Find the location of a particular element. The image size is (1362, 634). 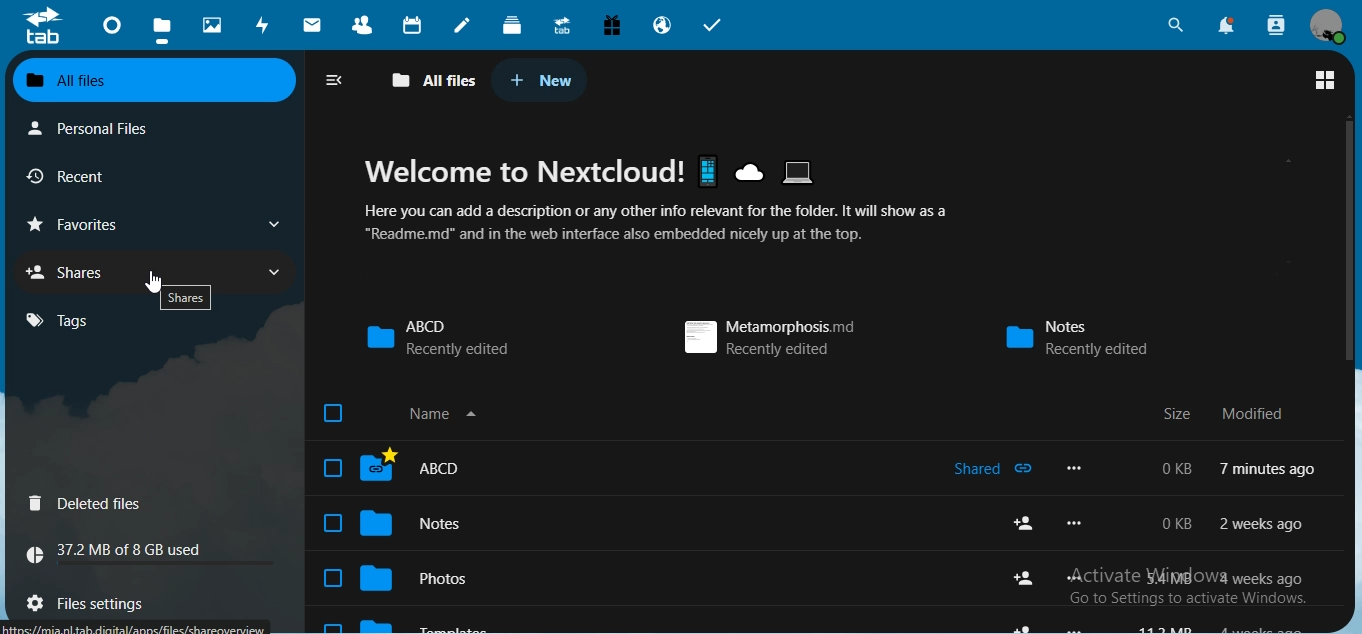

more options is located at coordinates (1077, 523).